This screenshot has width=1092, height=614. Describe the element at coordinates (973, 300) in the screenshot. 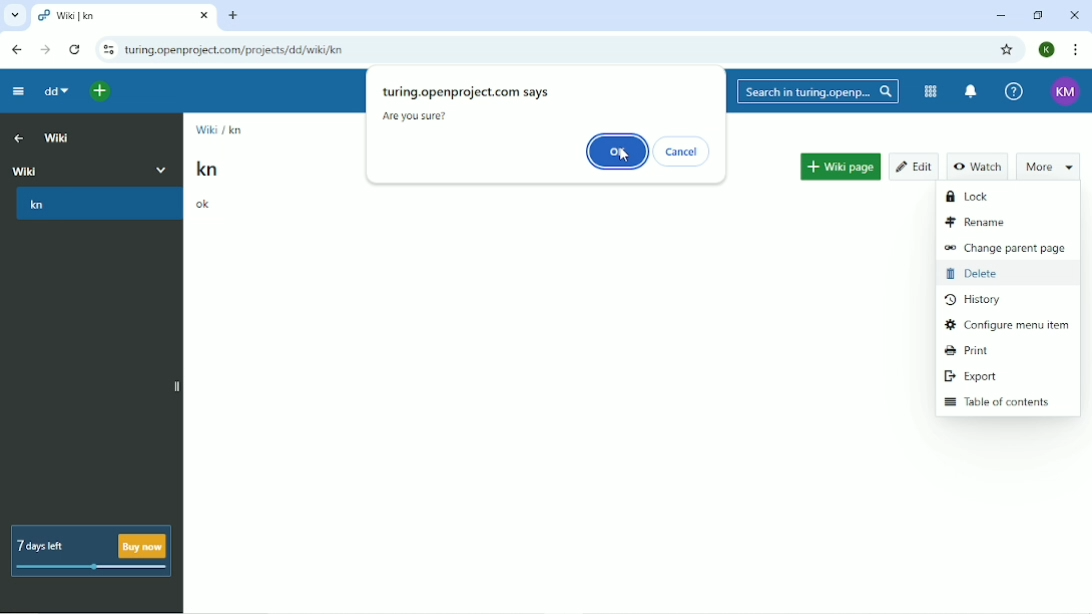

I see `History` at that location.